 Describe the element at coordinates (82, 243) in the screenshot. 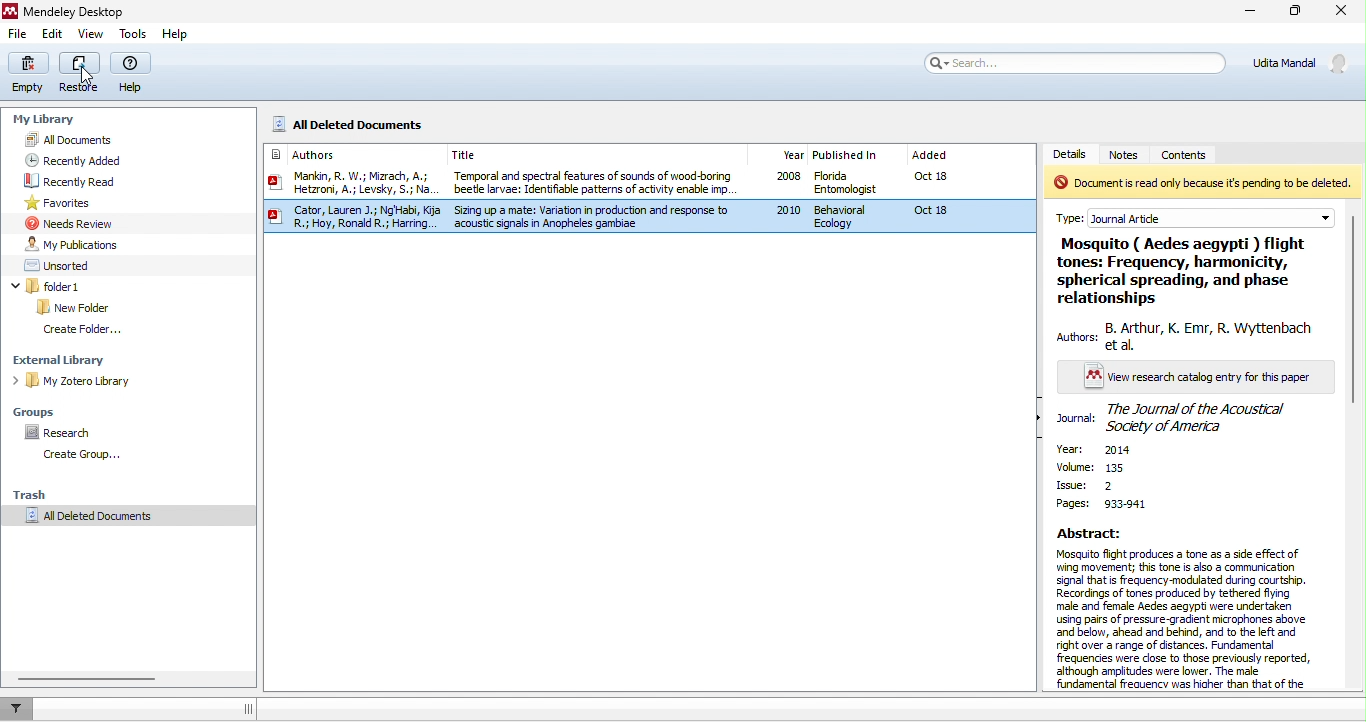

I see `my publication` at that location.